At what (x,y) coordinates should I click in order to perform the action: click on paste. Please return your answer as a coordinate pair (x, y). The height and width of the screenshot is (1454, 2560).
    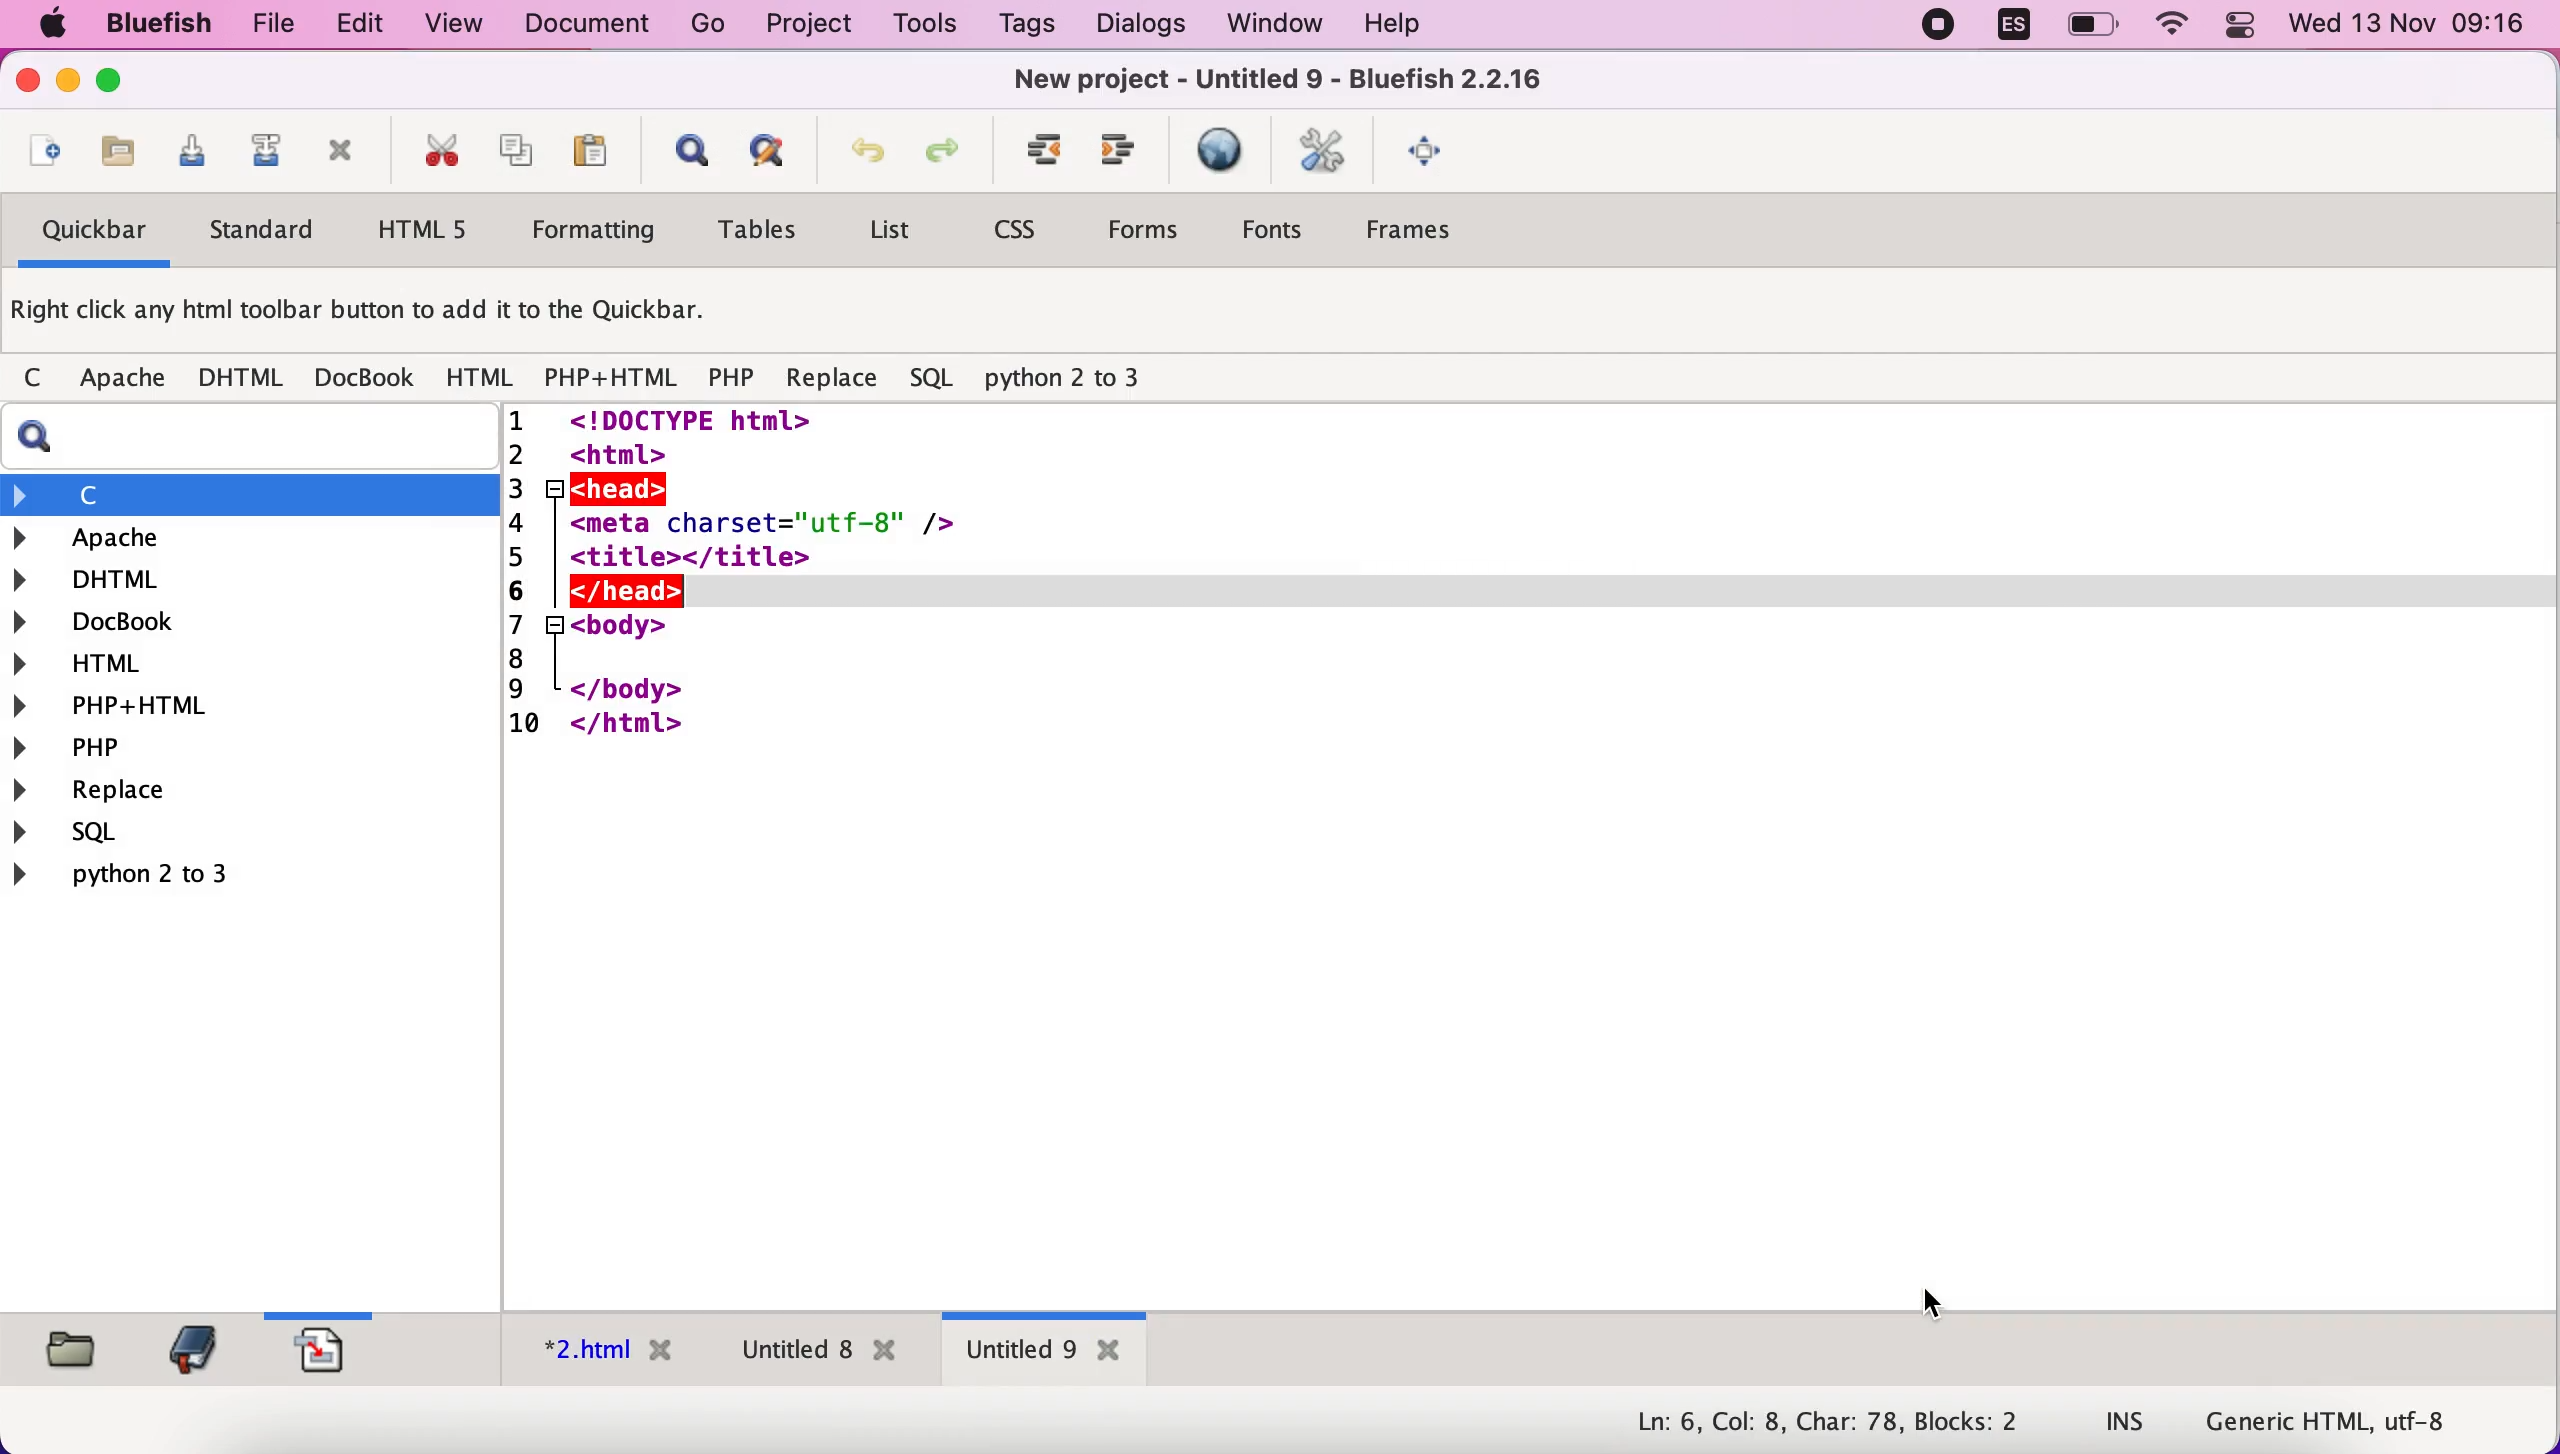
    Looking at the image, I should click on (587, 155).